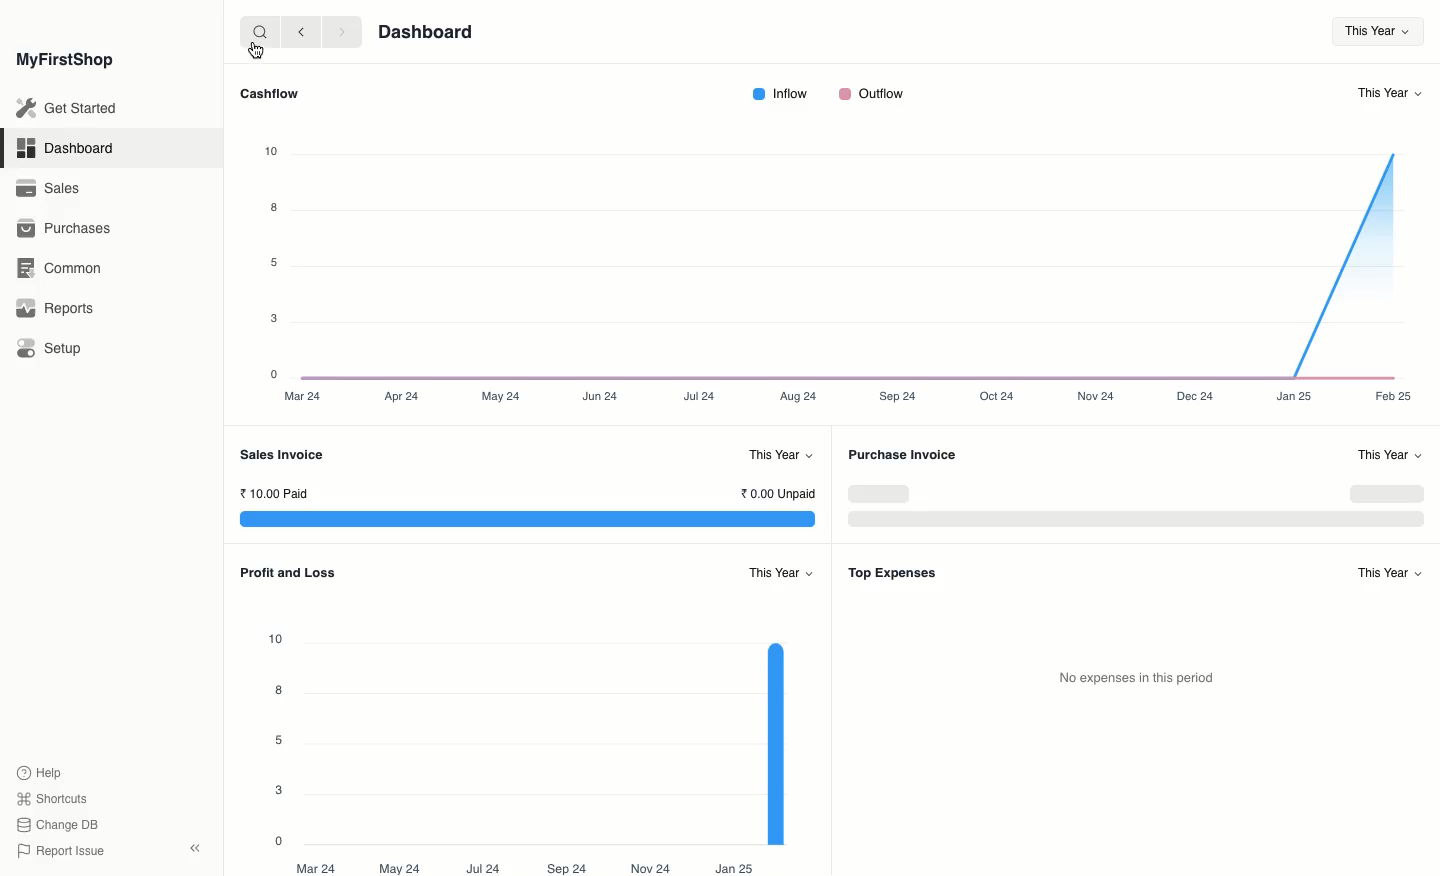  Describe the element at coordinates (37, 771) in the screenshot. I see `Help` at that location.